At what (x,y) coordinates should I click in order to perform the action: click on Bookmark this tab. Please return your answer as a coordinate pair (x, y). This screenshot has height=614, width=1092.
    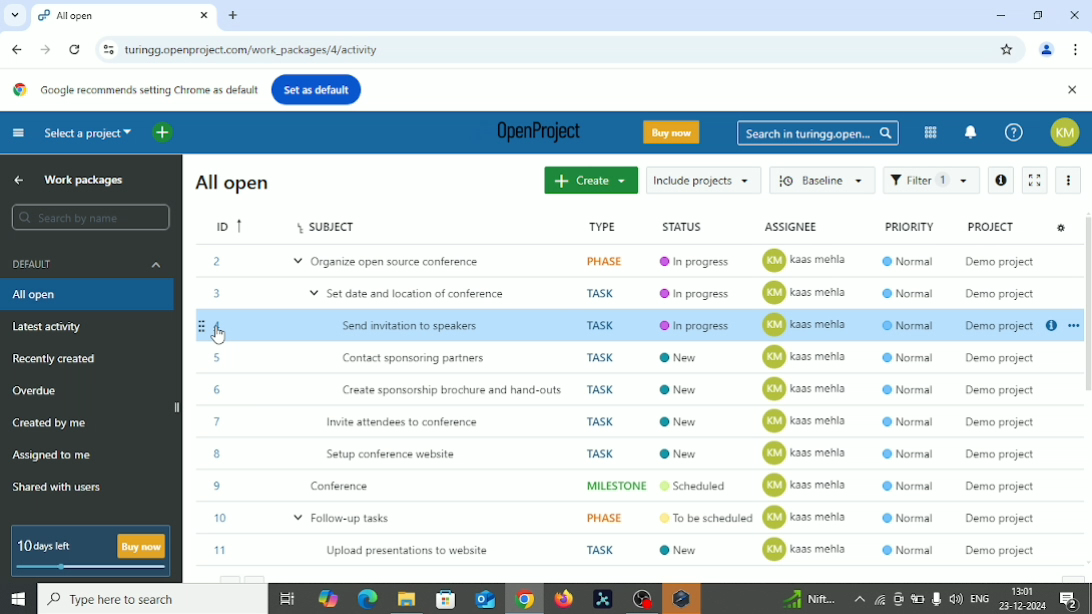
    Looking at the image, I should click on (1007, 50).